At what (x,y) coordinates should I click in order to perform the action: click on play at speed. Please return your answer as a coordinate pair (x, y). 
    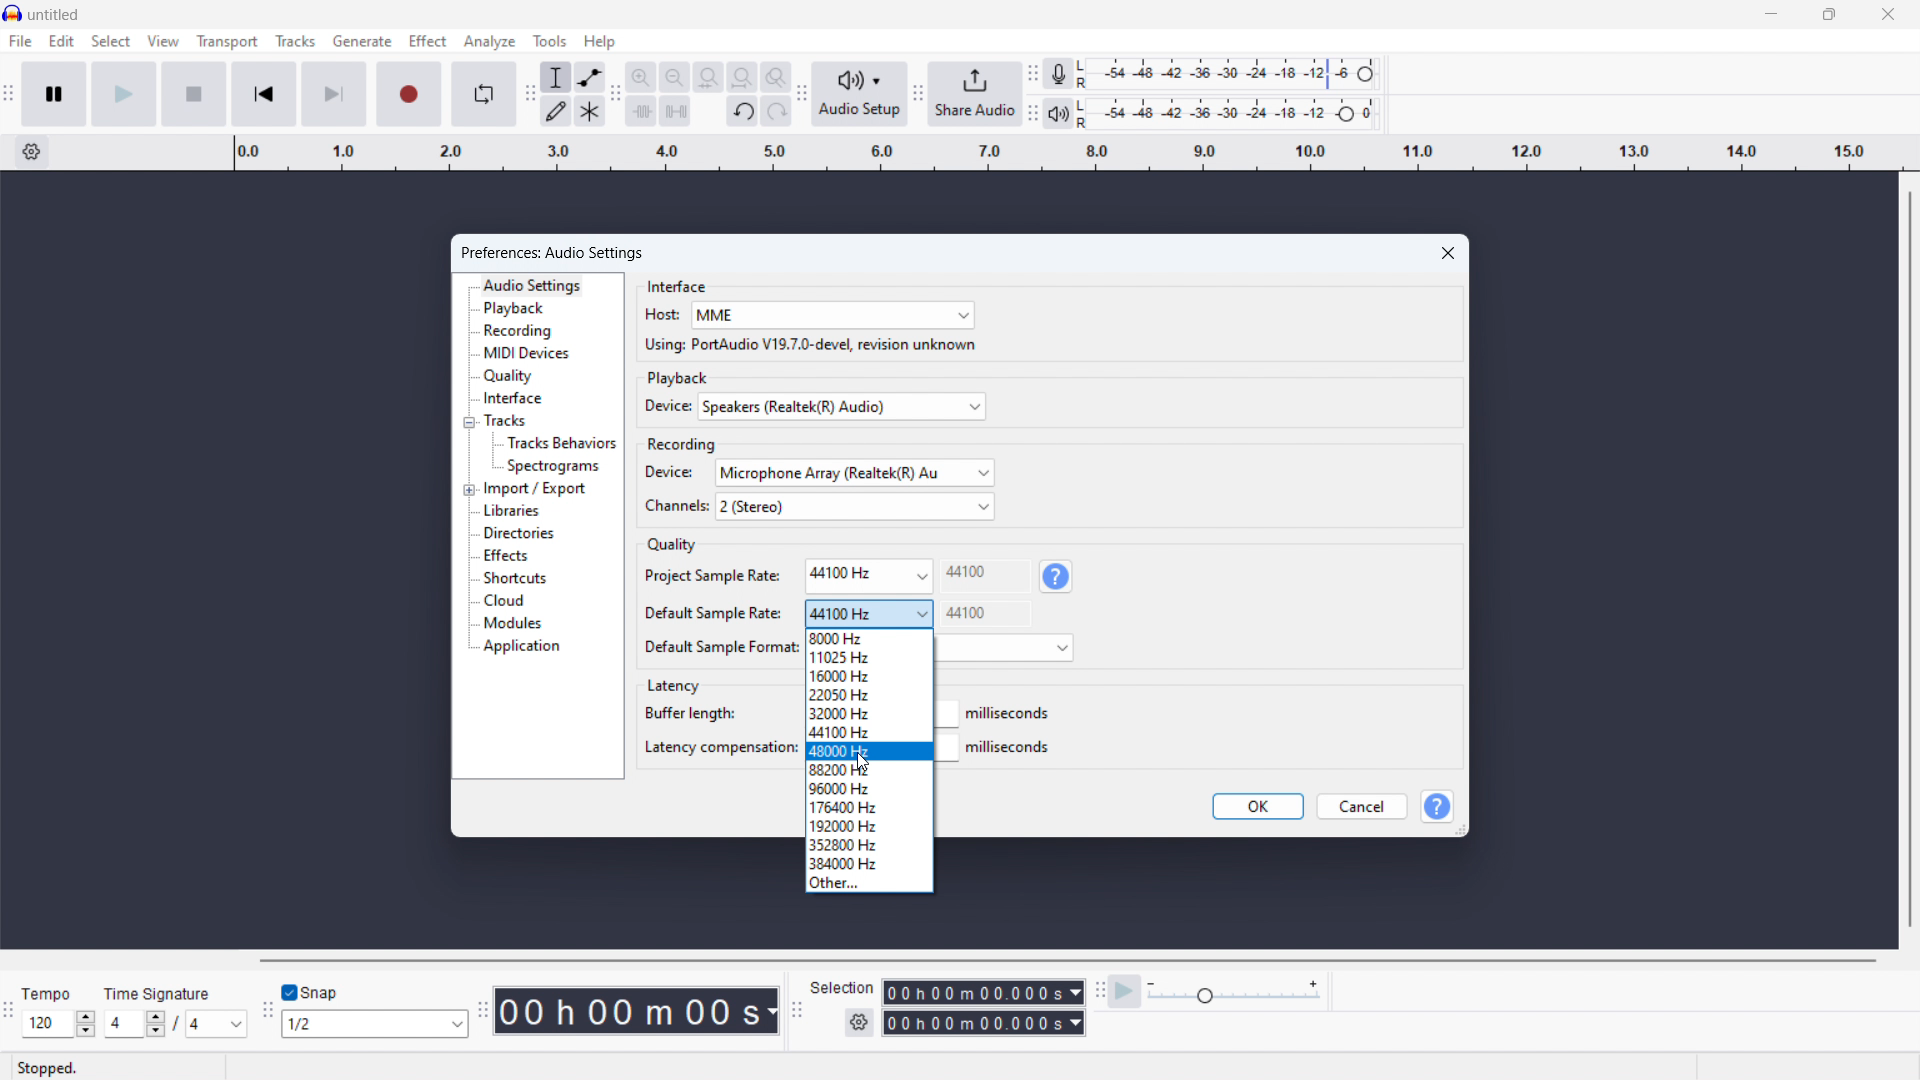
    Looking at the image, I should click on (1125, 992).